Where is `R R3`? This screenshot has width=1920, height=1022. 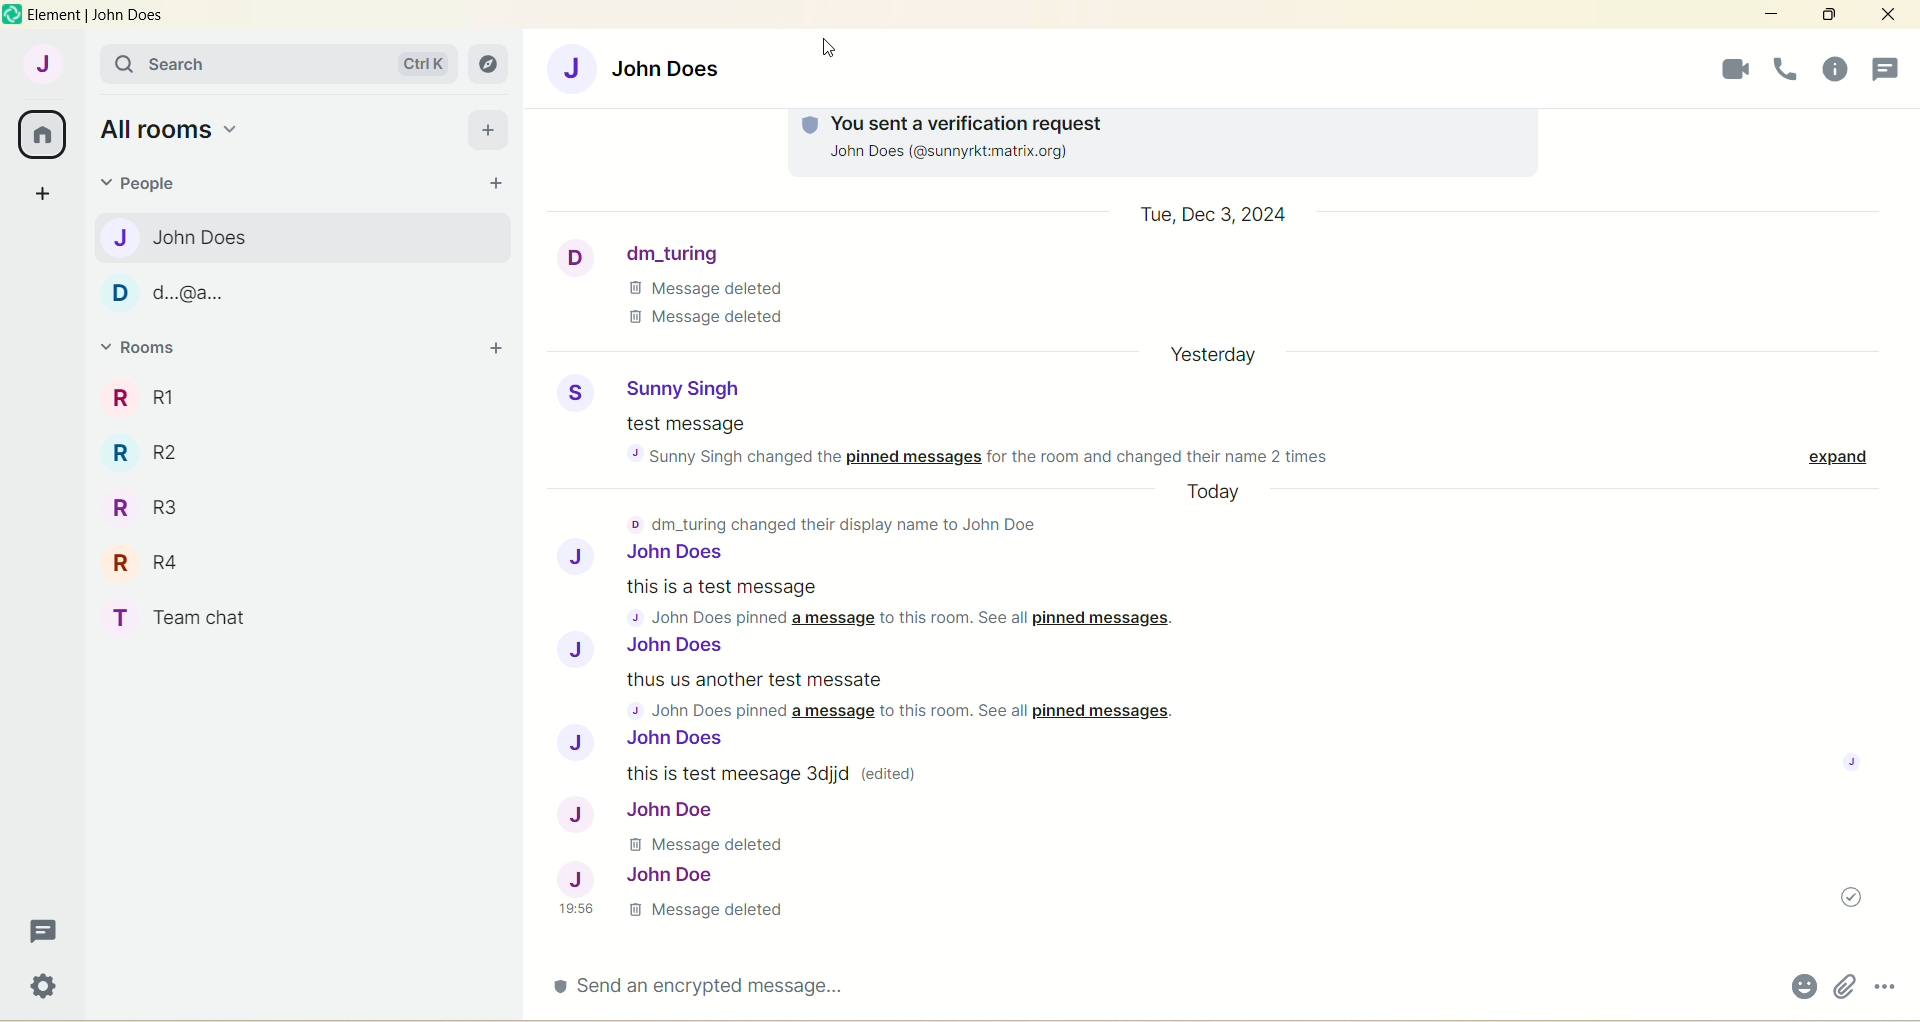
R R3 is located at coordinates (146, 501).